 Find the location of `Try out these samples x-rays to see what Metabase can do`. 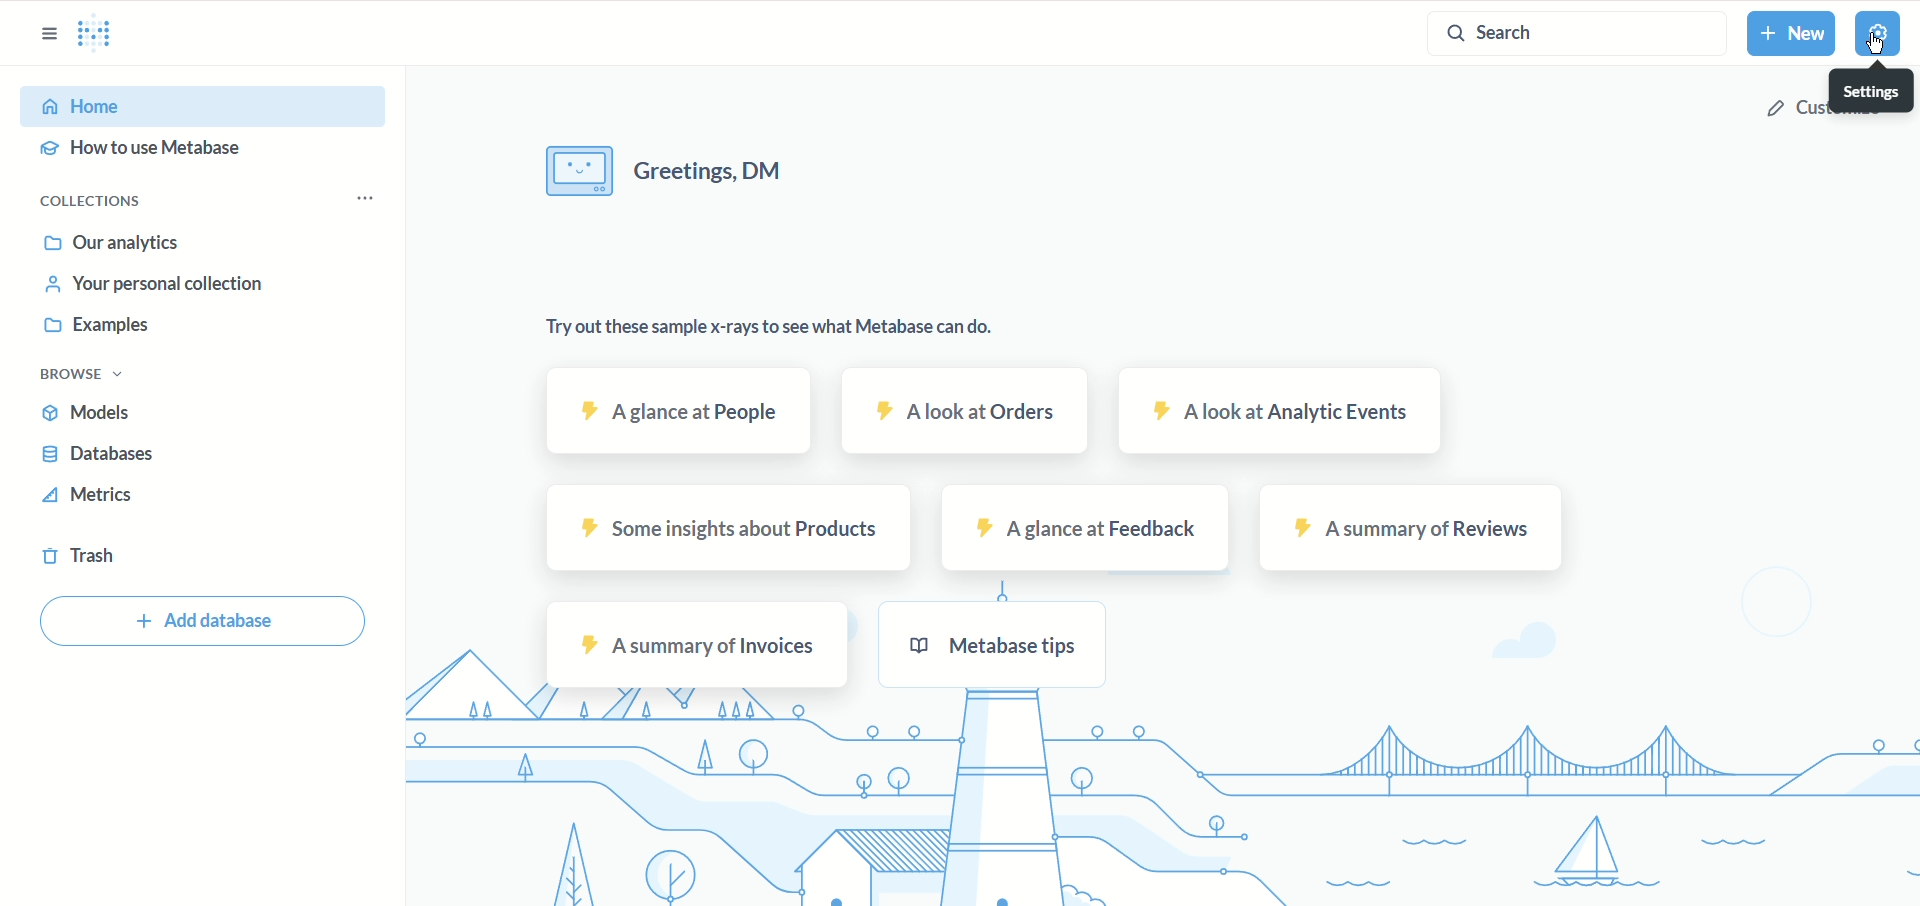

Try out these samples x-rays to see what Metabase can do is located at coordinates (751, 321).